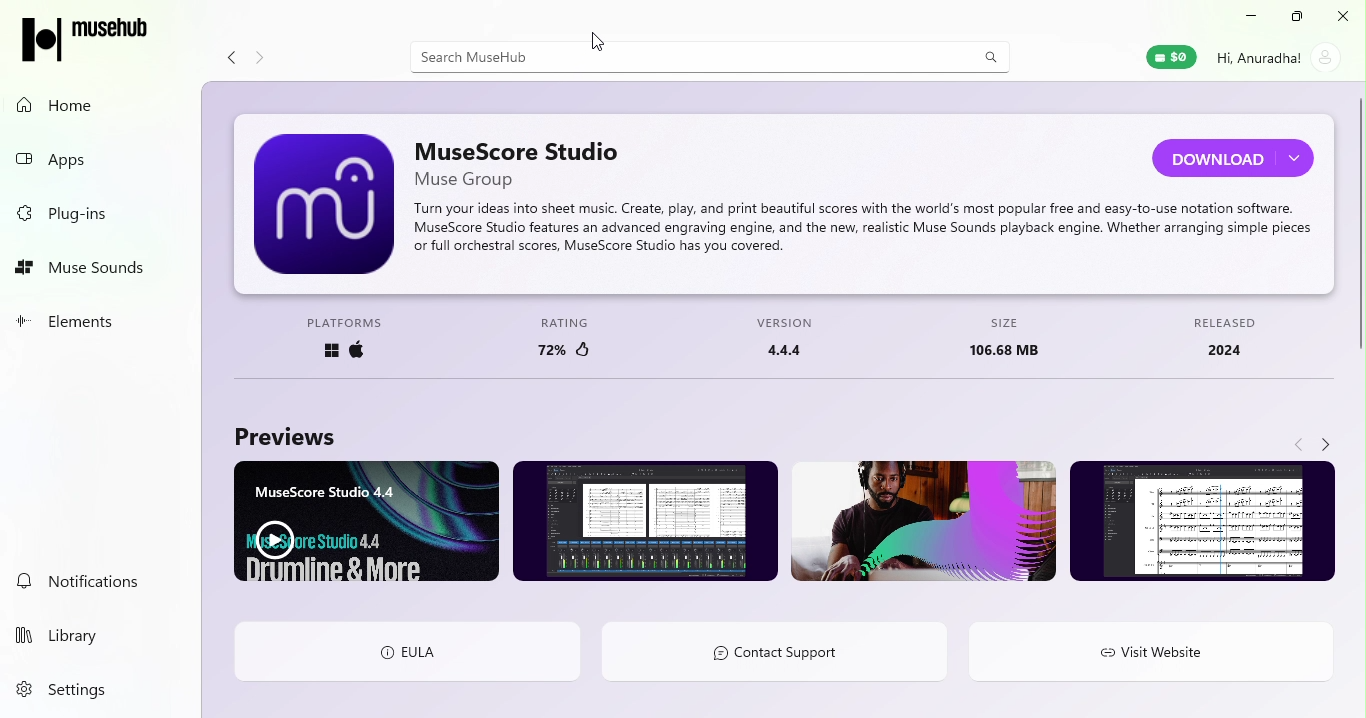 The image size is (1366, 718). I want to click on Preview image, so click(1206, 522).